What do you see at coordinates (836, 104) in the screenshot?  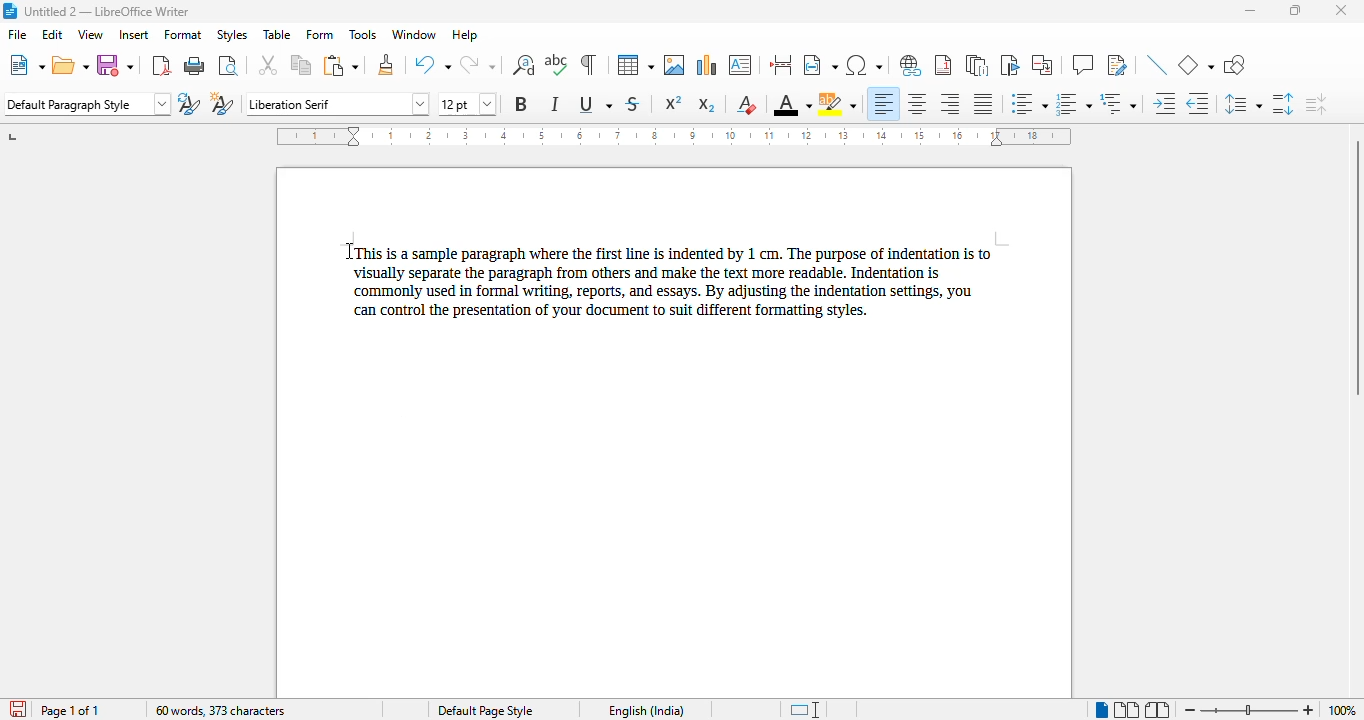 I see `character highlighting color` at bounding box center [836, 104].